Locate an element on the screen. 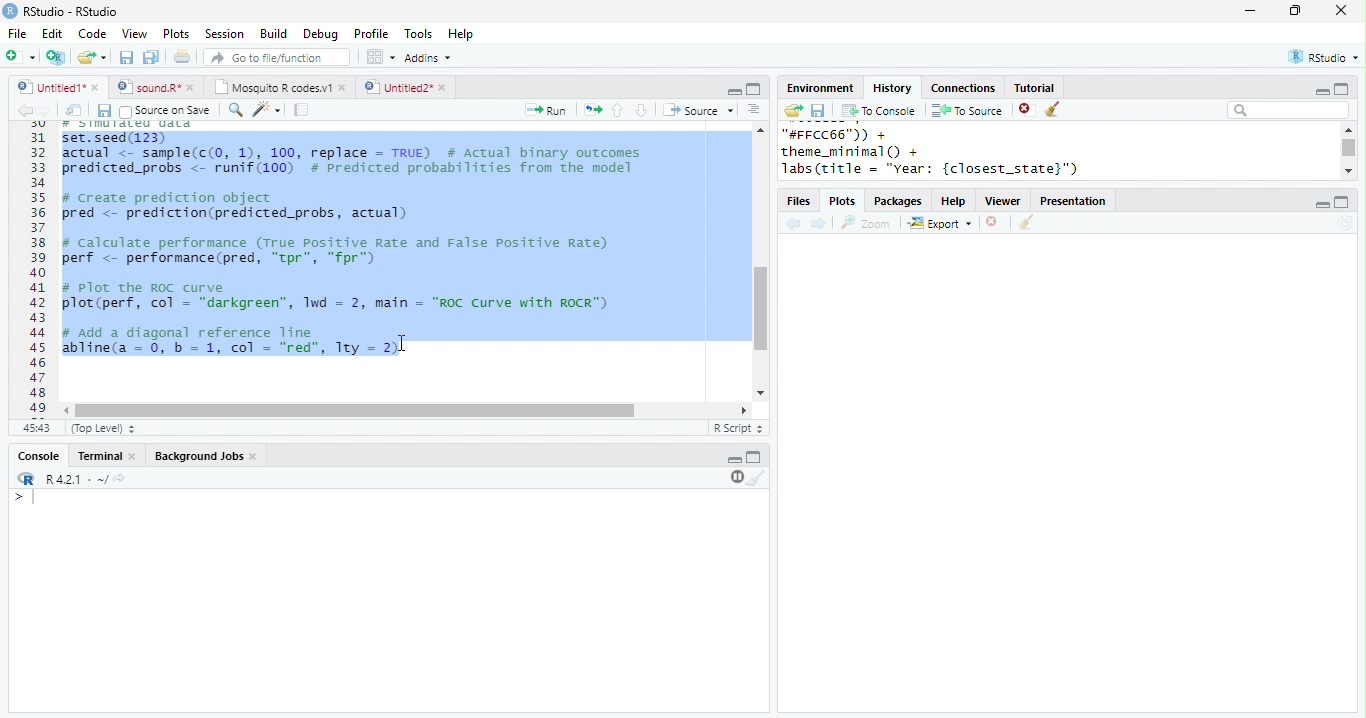 This screenshot has width=1366, height=718. RStudio is located at coordinates (1326, 56).